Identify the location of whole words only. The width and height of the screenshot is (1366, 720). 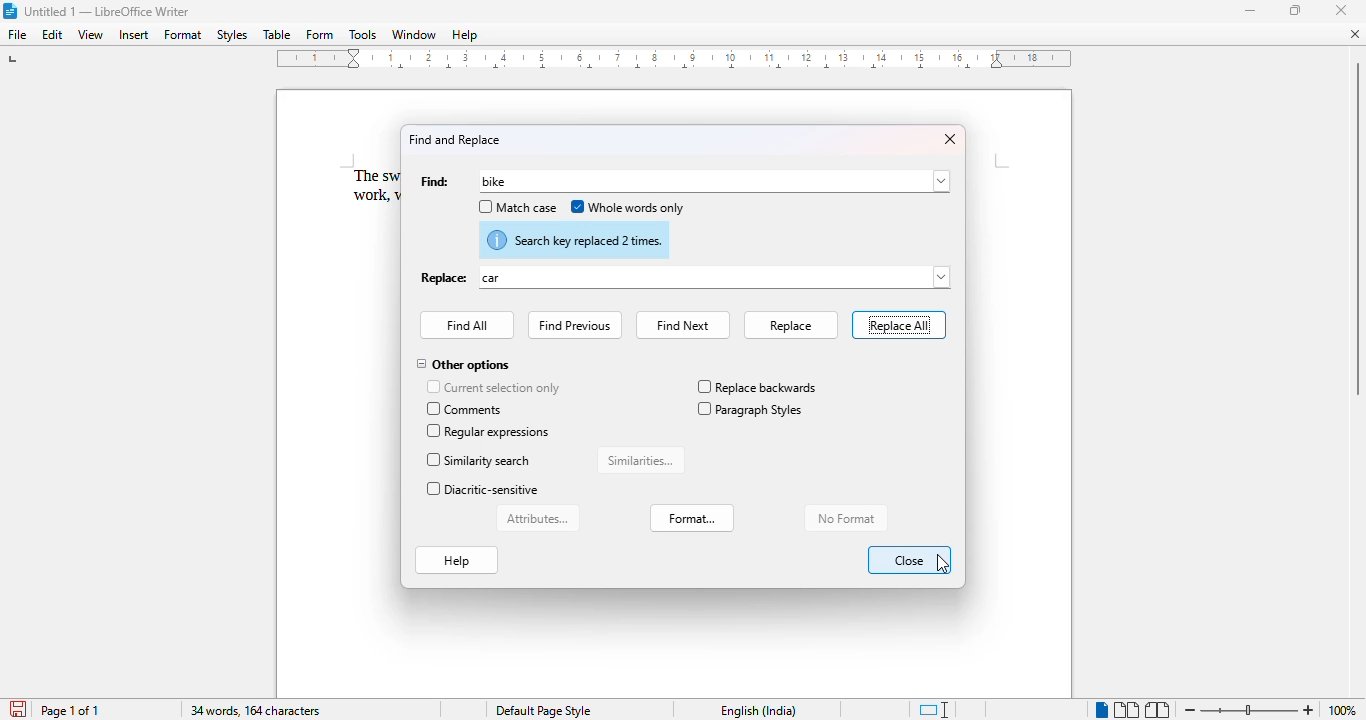
(628, 207).